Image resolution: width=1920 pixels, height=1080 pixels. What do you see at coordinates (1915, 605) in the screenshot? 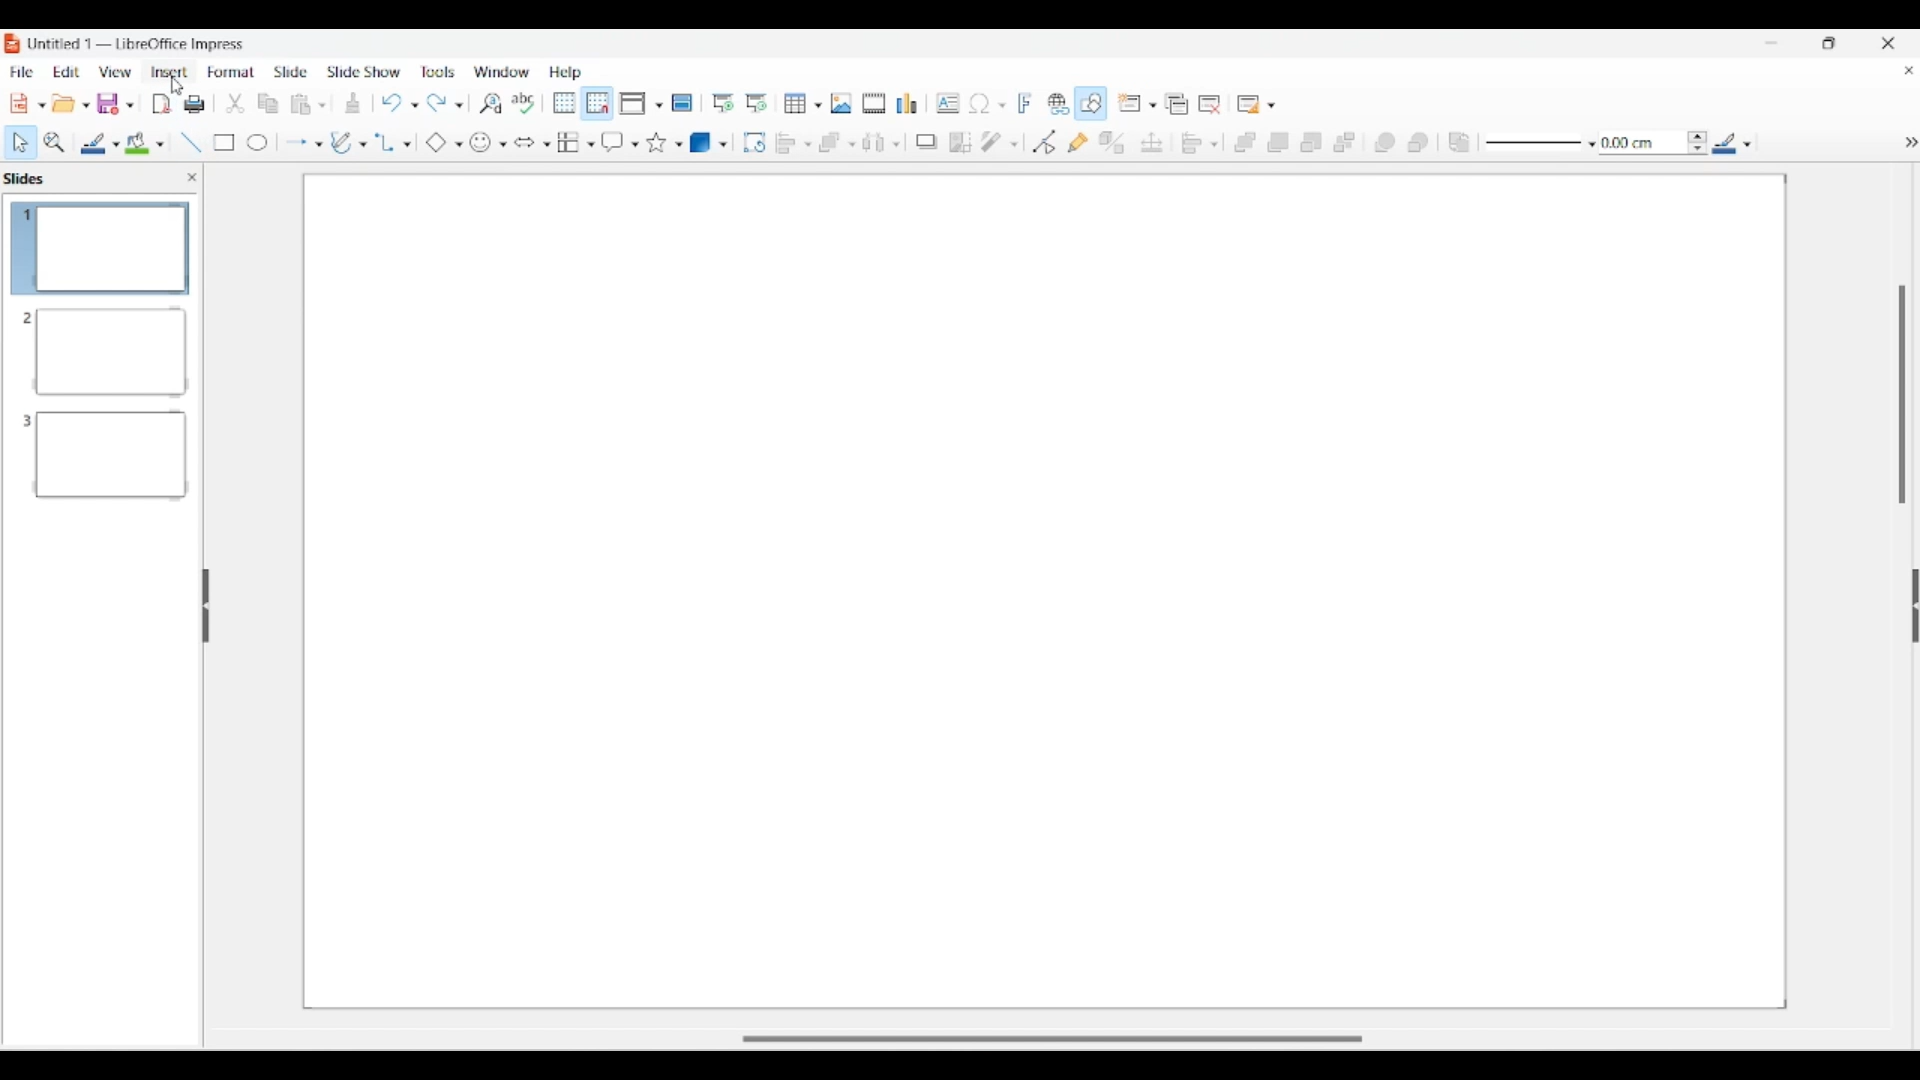
I see `Show right panel` at bounding box center [1915, 605].